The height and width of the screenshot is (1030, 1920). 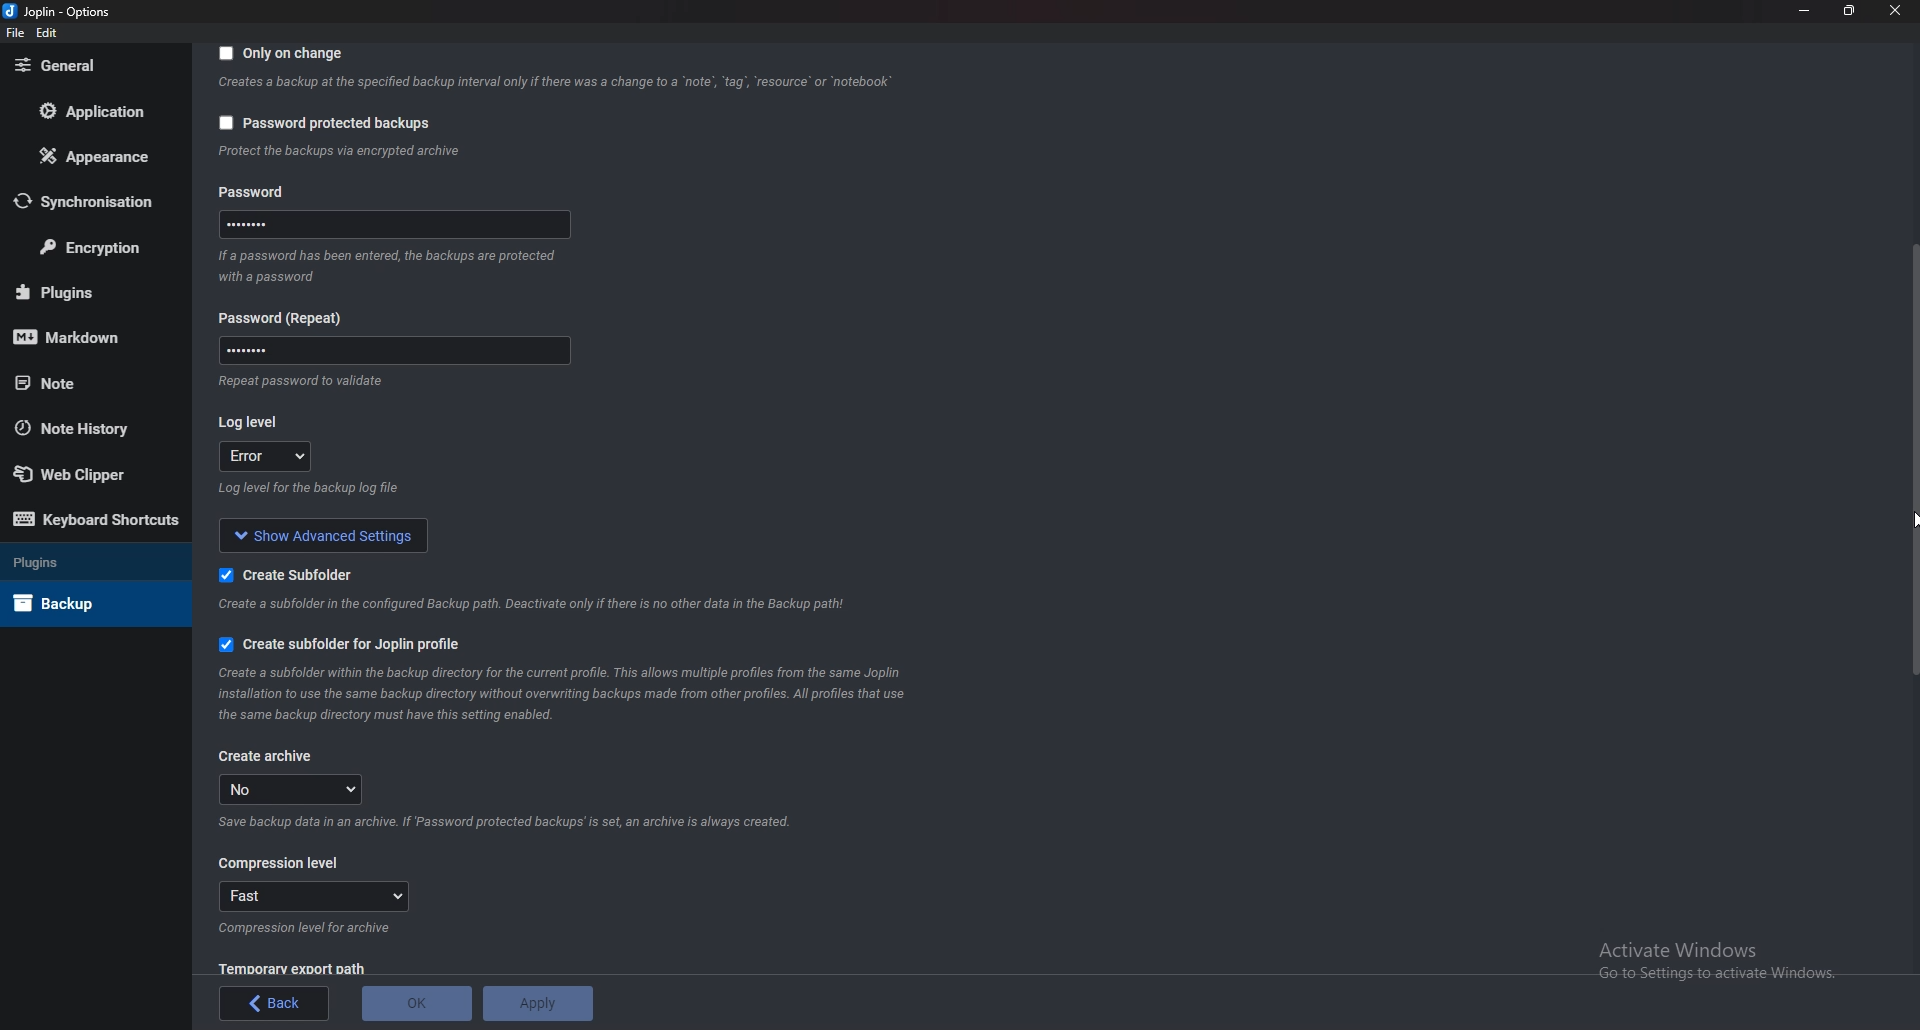 I want to click on Temporary export path, so click(x=291, y=968).